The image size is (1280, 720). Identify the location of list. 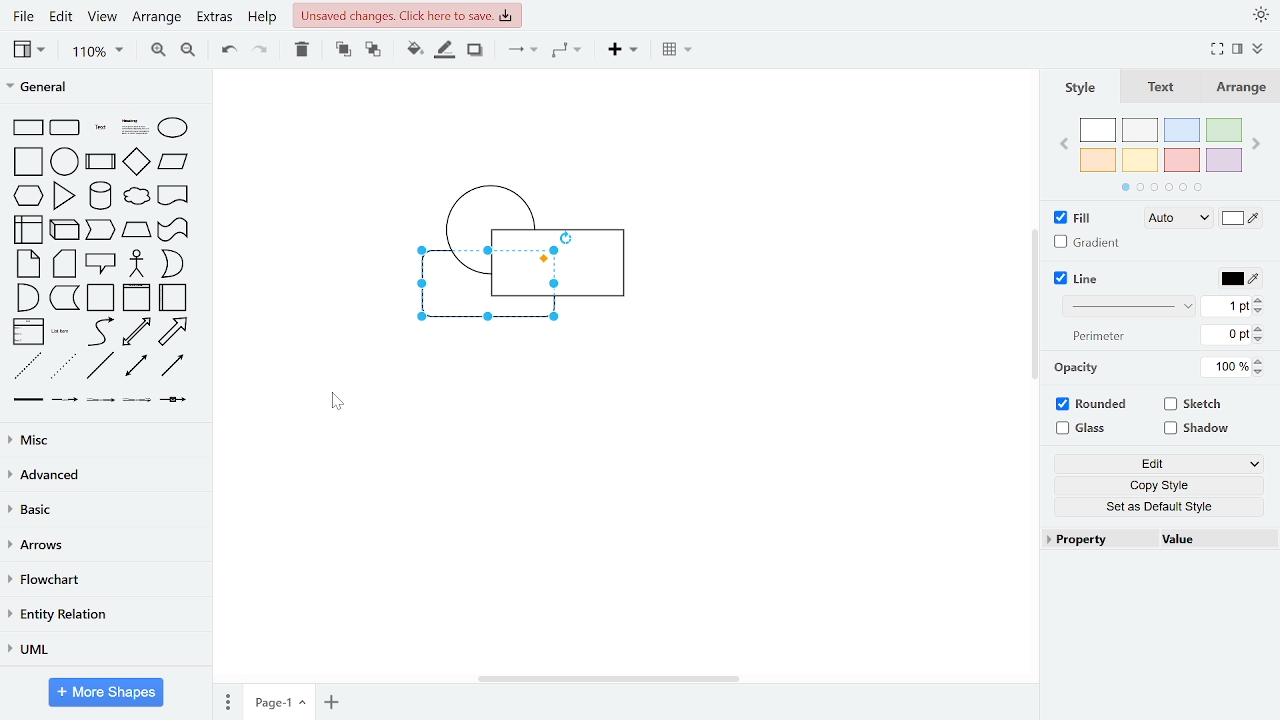
(26, 332).